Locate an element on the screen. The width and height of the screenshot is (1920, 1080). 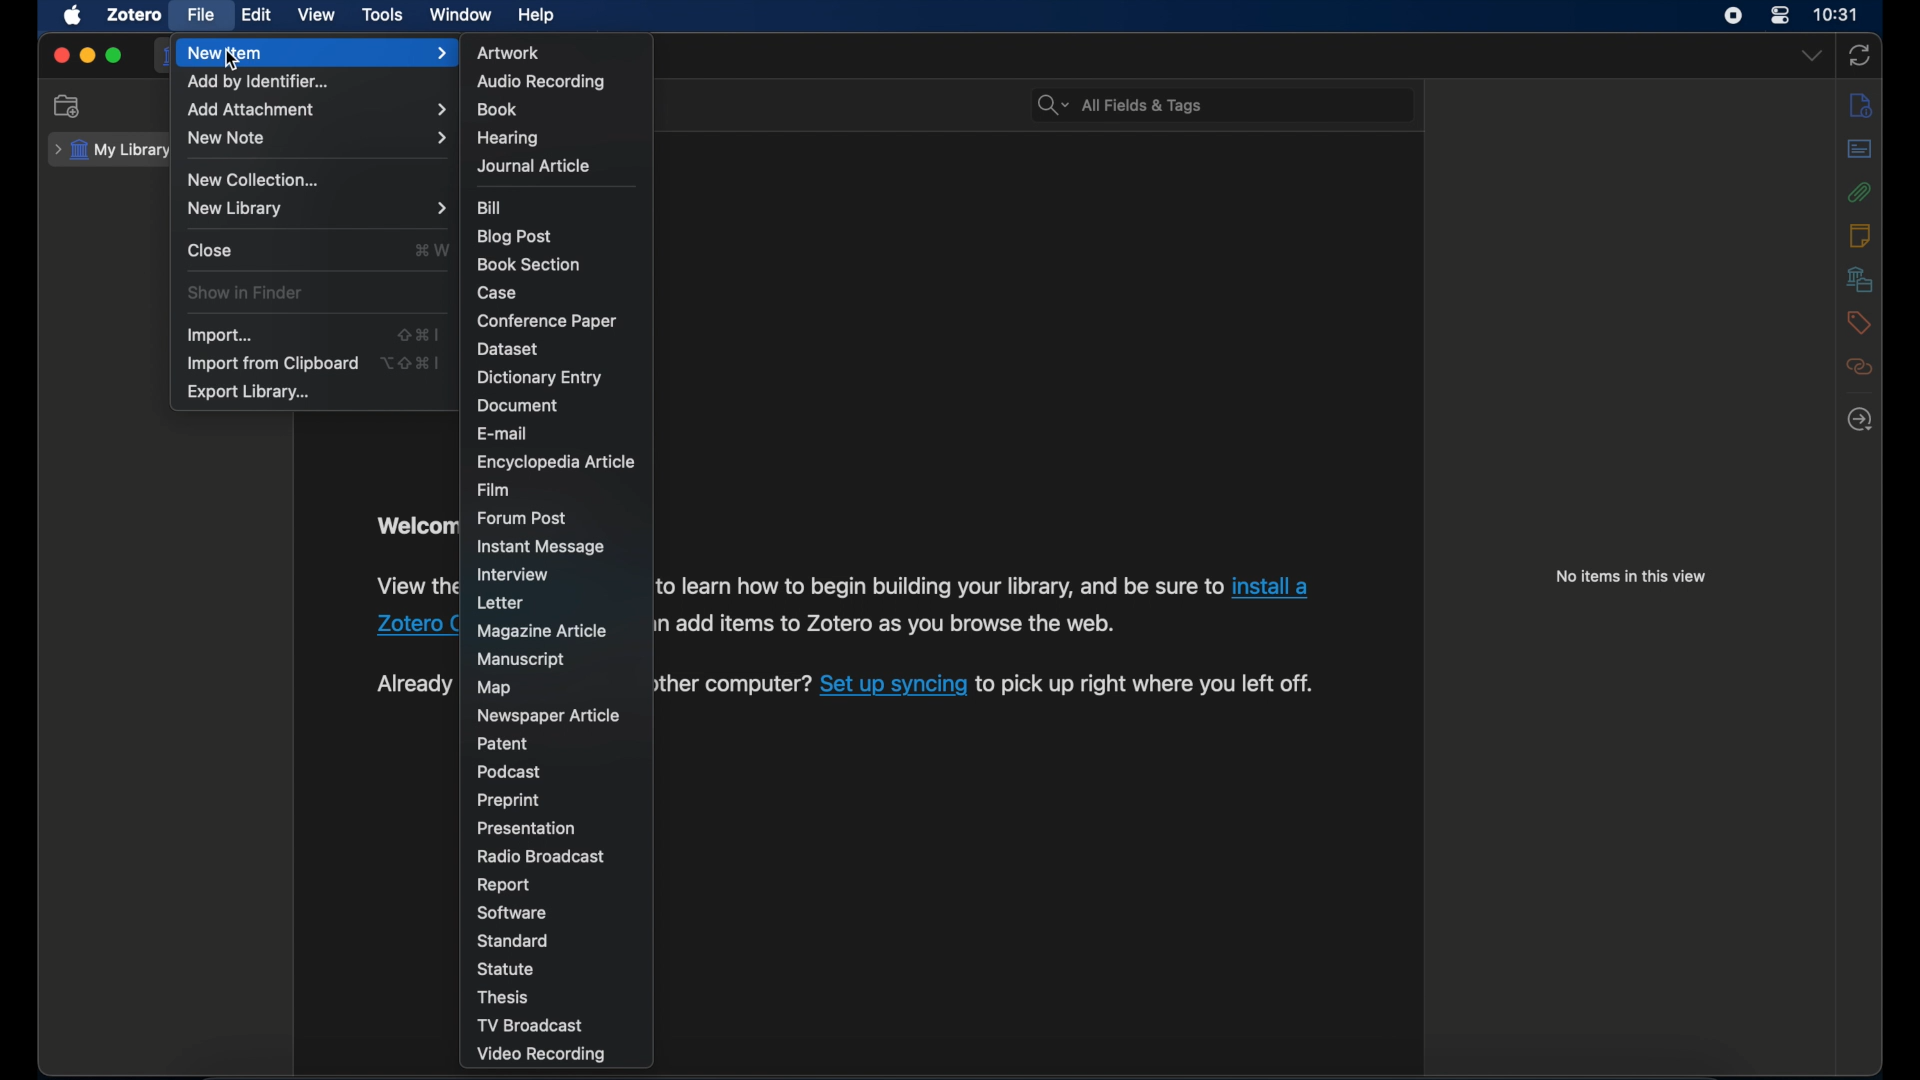
screen recorder is located at coordinates (1733, 15).